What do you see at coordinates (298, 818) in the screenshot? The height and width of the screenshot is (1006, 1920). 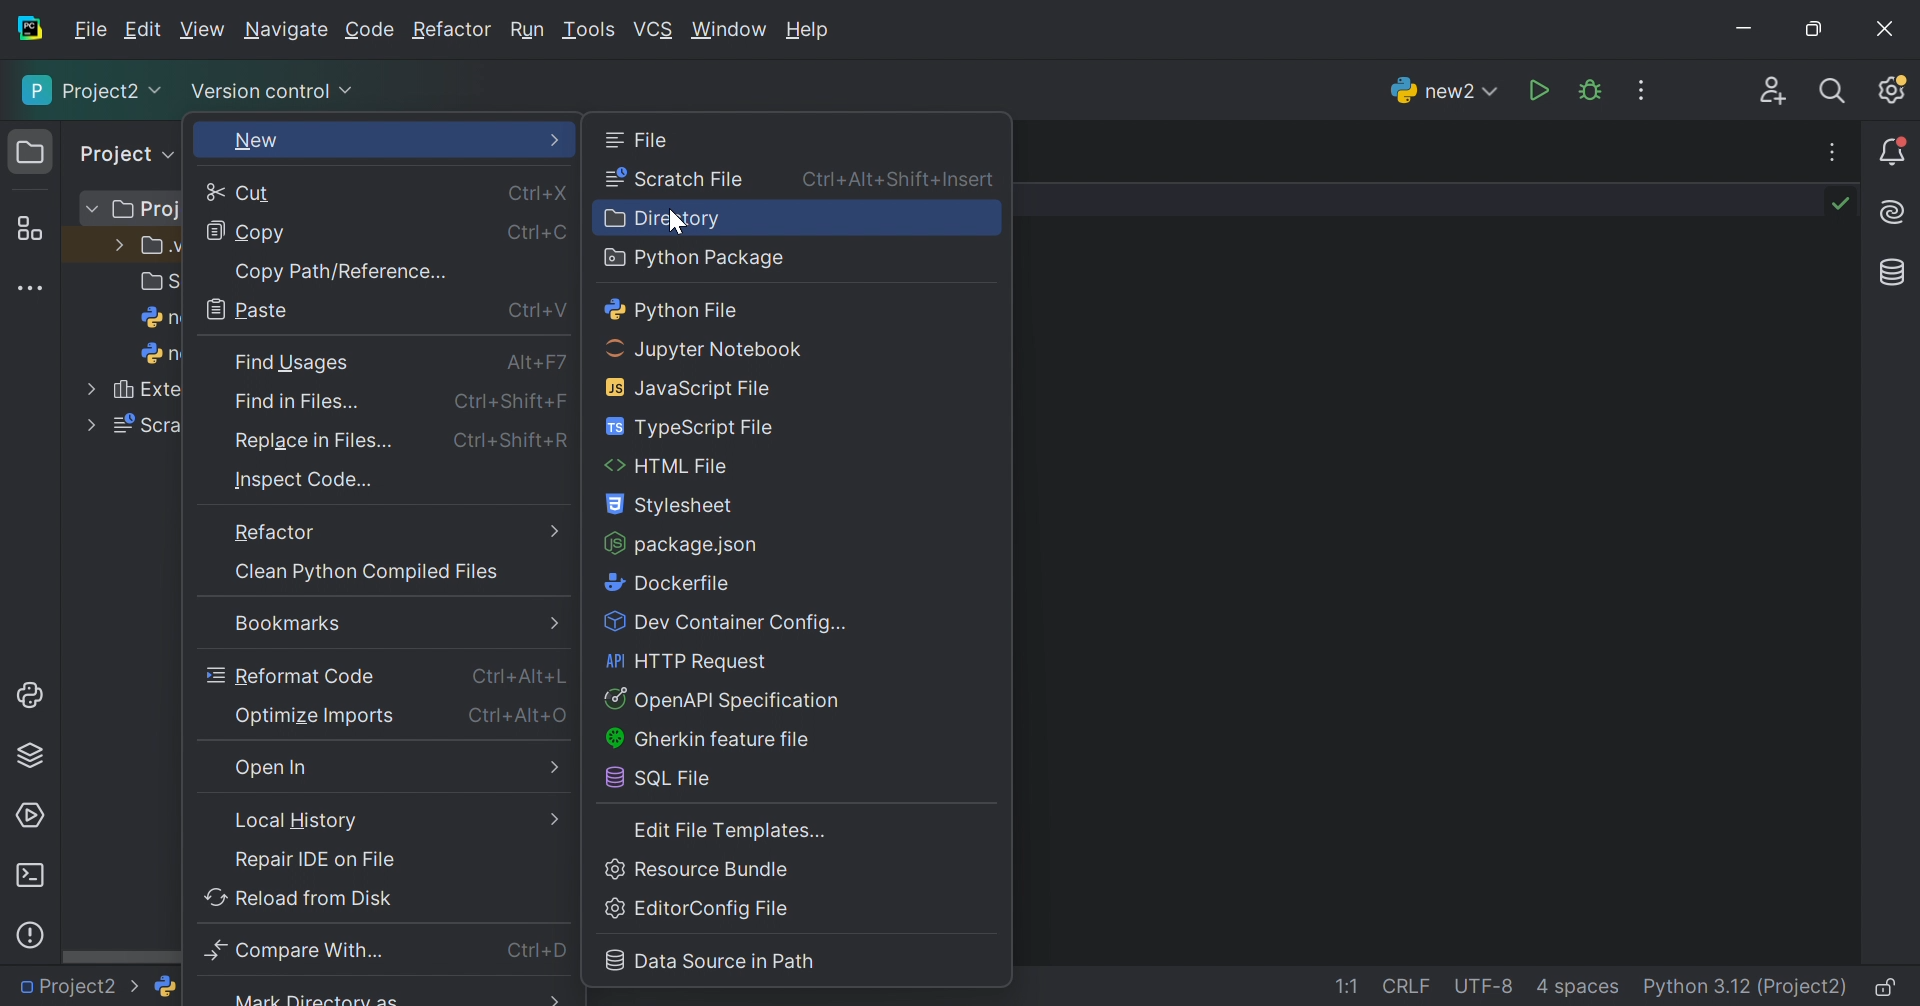 I see `Local history` at bounding box center [298, 818].